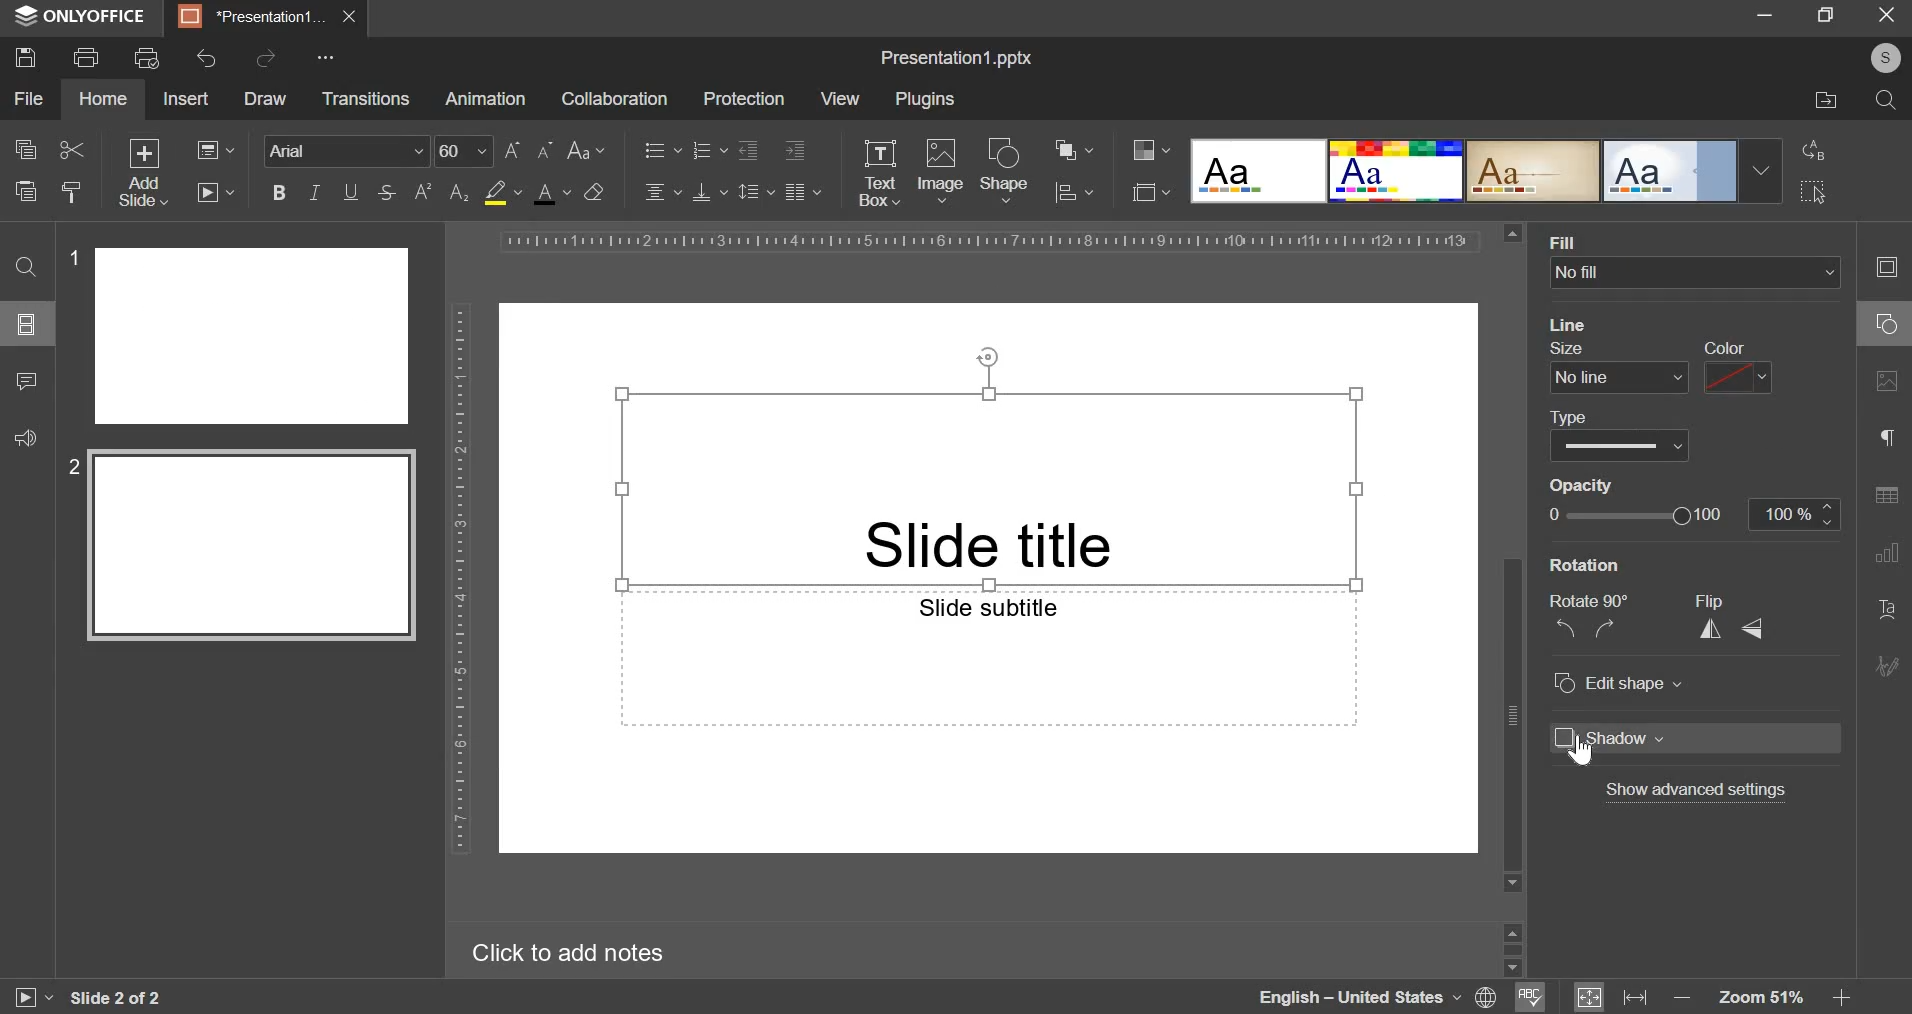 The width and height of the screenshot is (1912, 1014). Describe the element at coordinates (1617, 365) in the screenshot. I see `line size` at that location.